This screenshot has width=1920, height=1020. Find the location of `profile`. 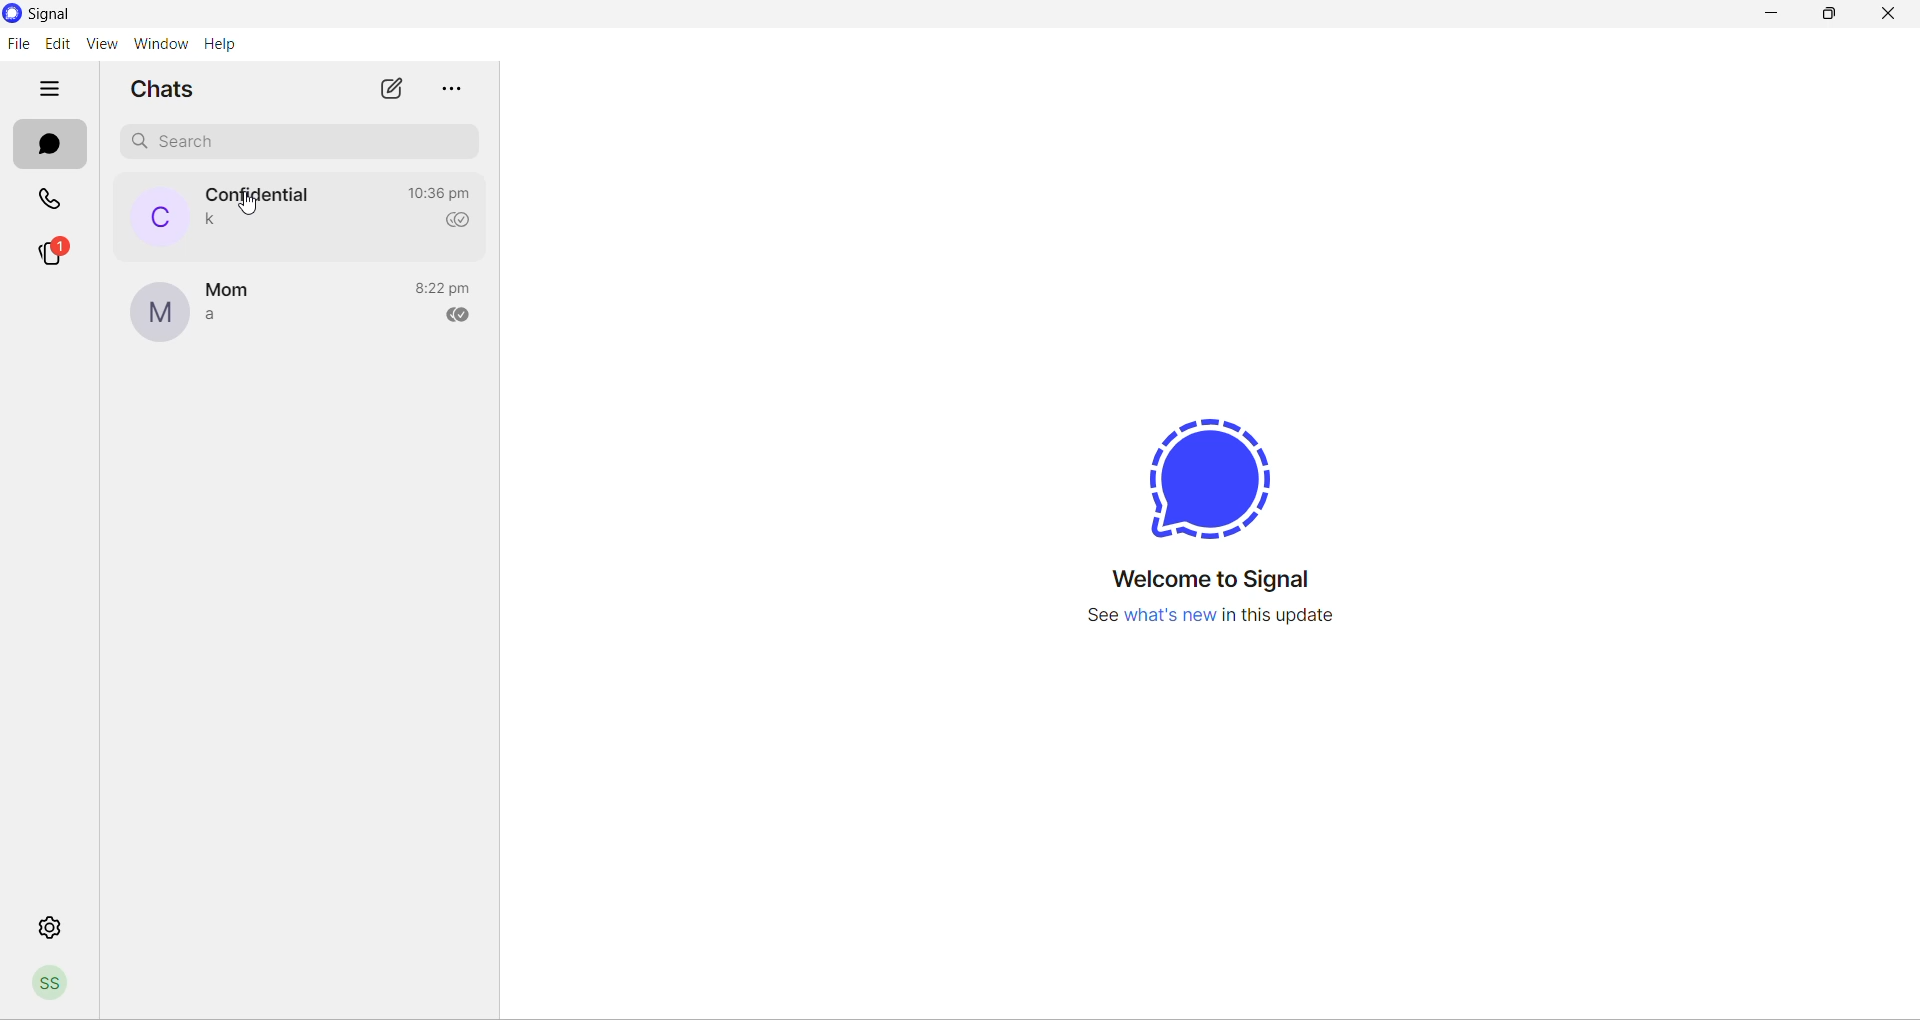

profile is located at coordinates (59, 984).